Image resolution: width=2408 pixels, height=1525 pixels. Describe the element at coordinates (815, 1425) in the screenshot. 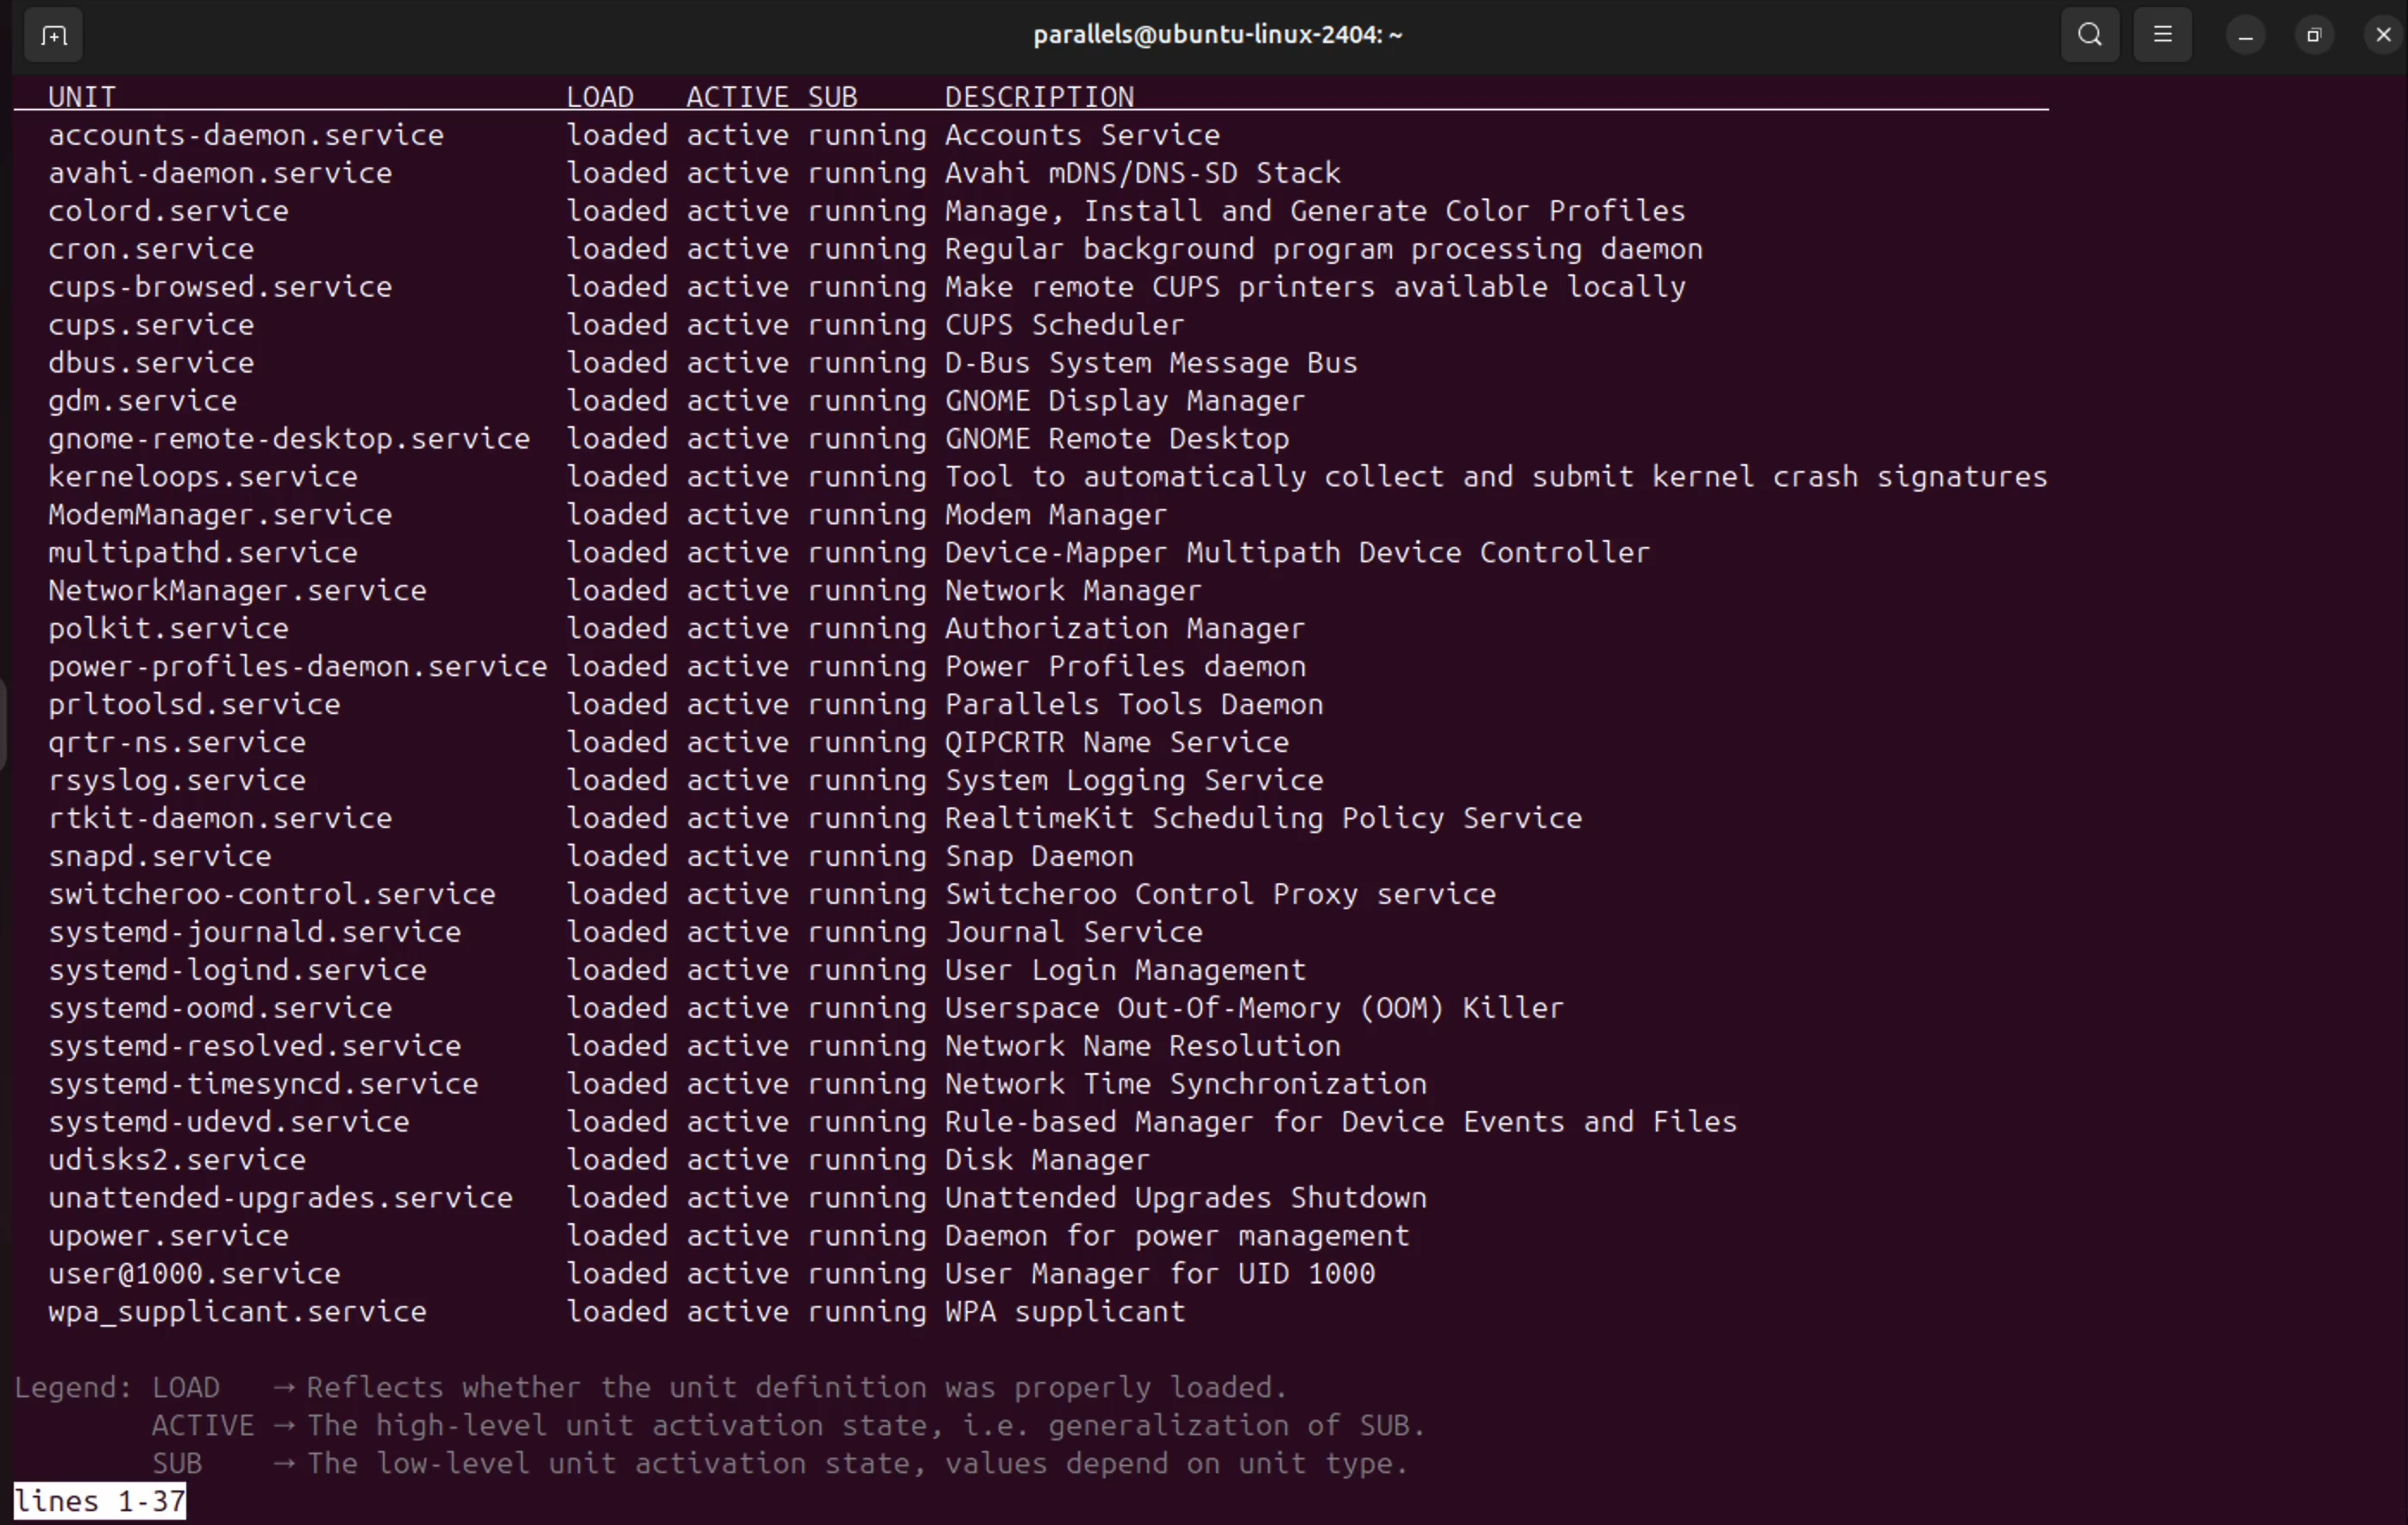

I see `active stauts description` at that location.